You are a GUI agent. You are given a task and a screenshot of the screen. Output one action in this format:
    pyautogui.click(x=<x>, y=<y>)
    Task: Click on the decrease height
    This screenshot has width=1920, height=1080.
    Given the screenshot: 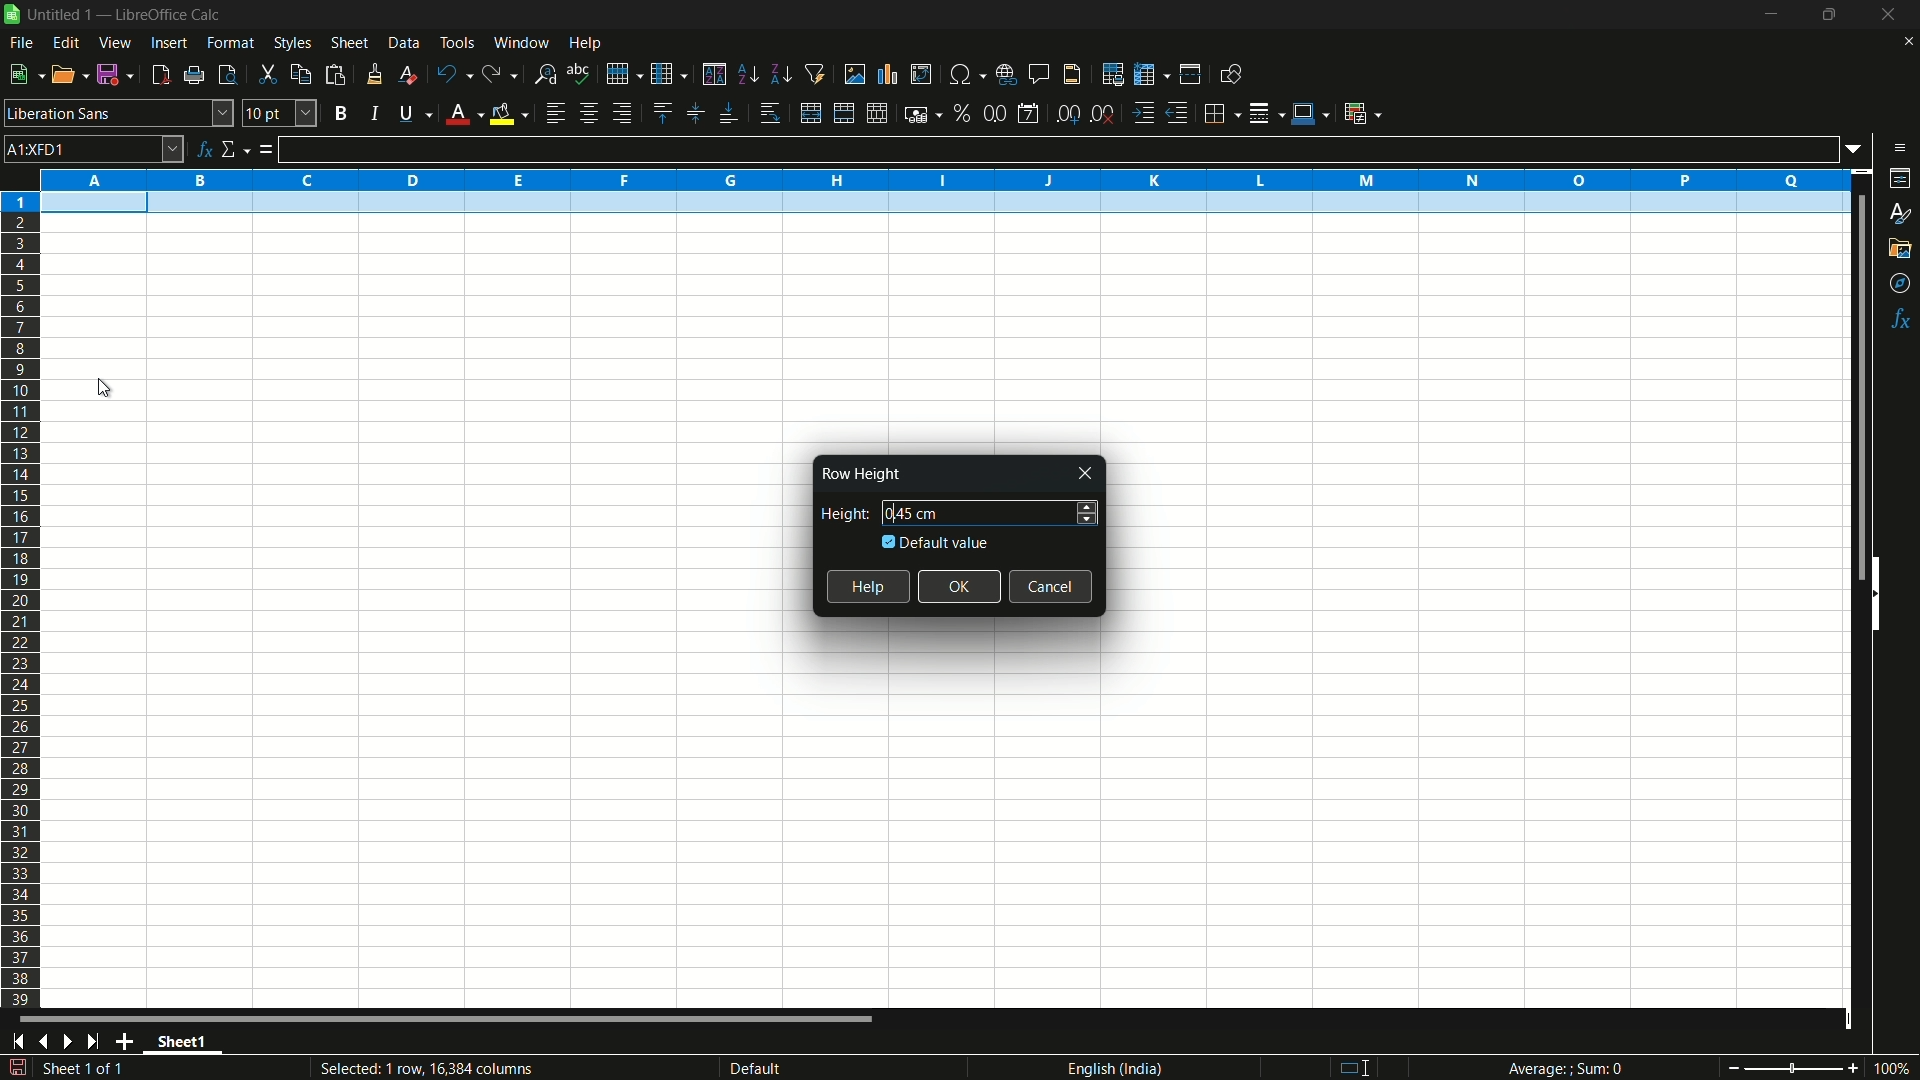 What is the action you would take?
    pyautogui.click(x=1087, y=521)
    